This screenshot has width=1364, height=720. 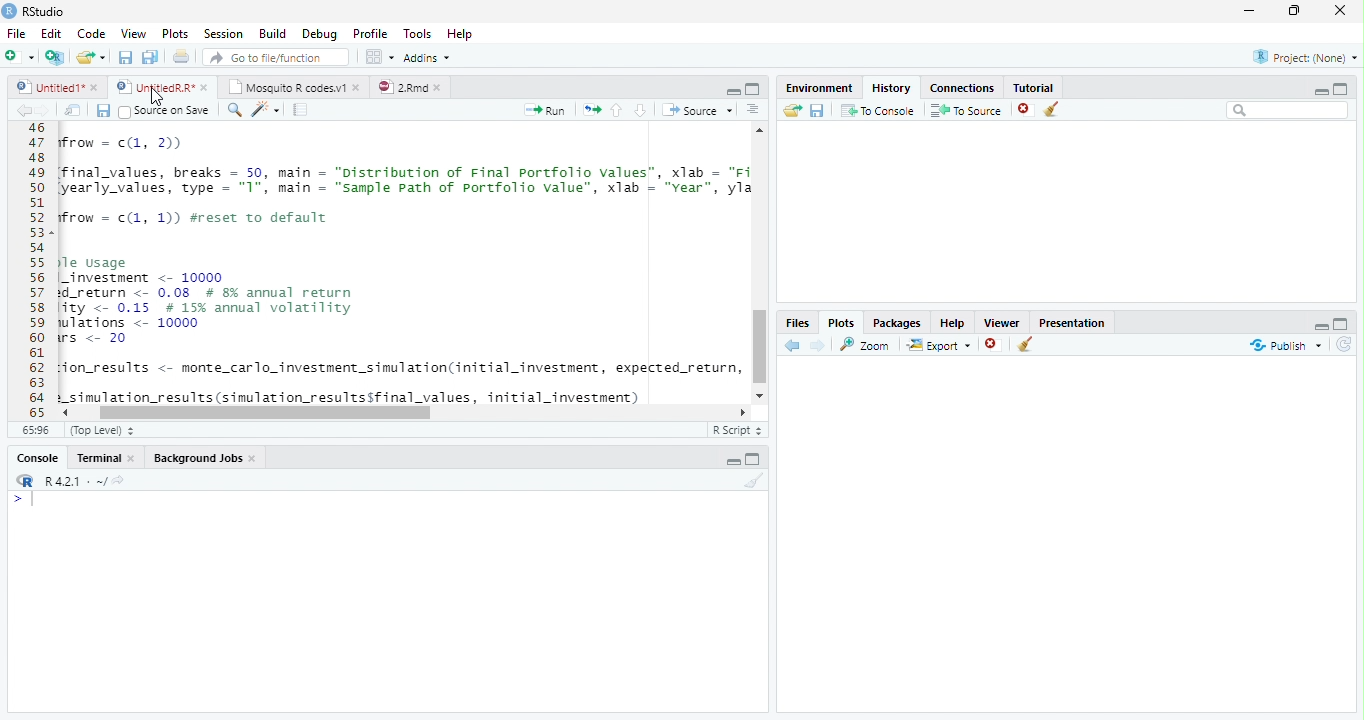 I want to click on Terminal, so click(x=107, y=457).